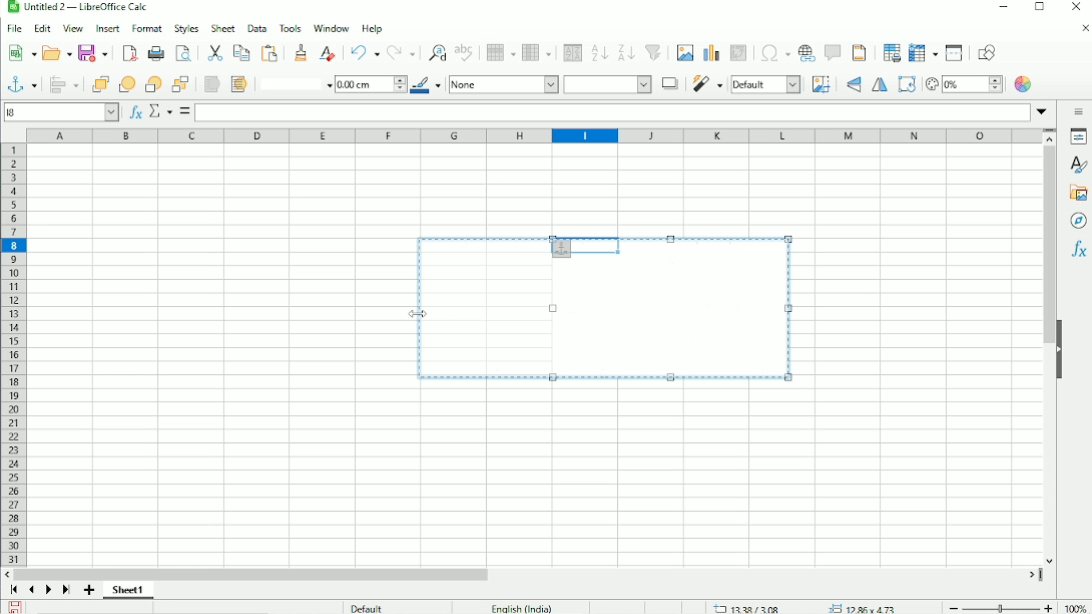 Image resolution: width=1092 pixels, height=614 pixels. I want to click on Insert or edit pivot table, so click(740, 54).